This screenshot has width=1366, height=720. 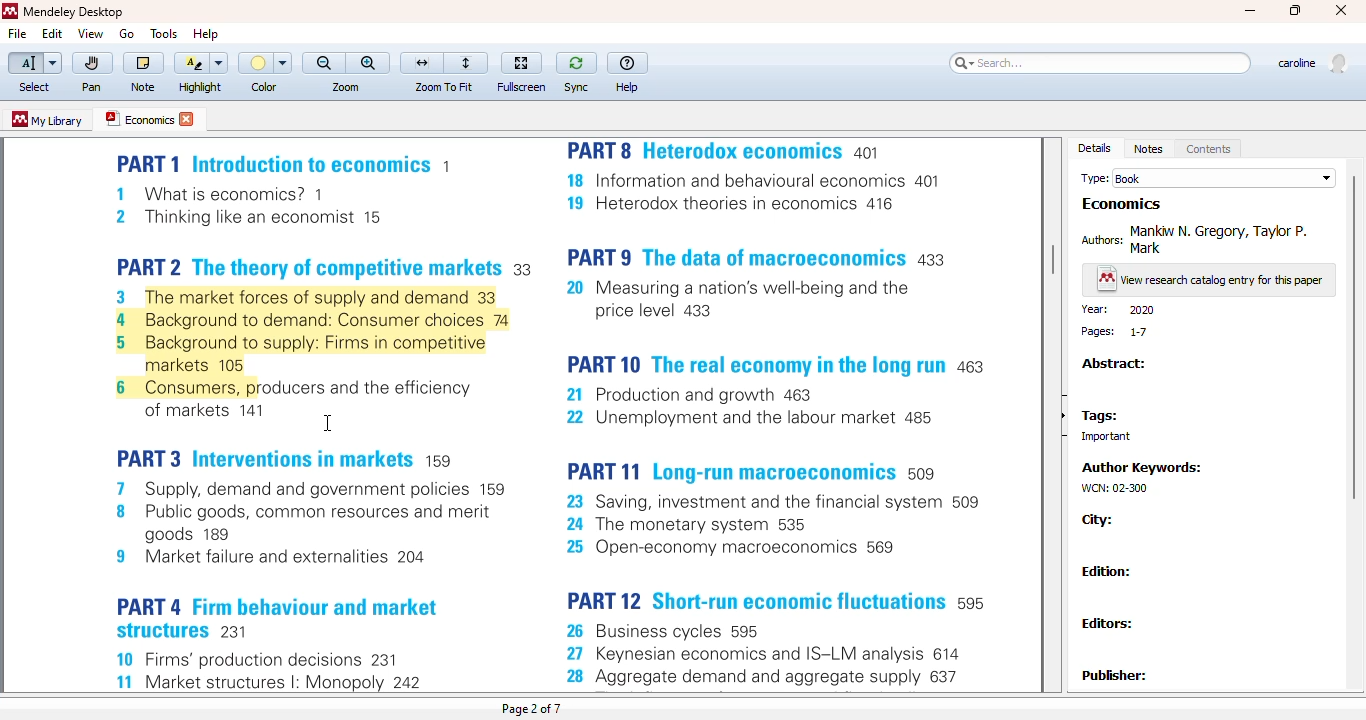 What do you see at coordinates (1297, 11) in the screenshot?
I see `maximize` at bounding box center [1297, 11].